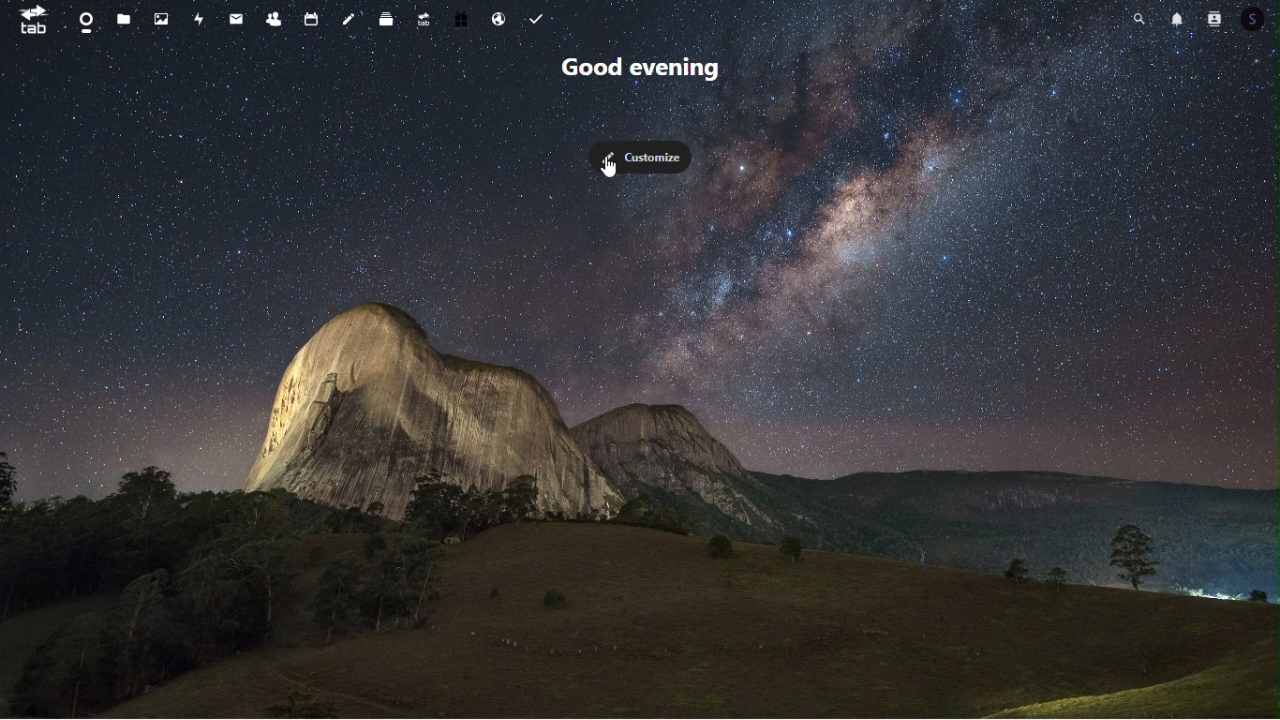  What do you see at coordinates (32, 20) in the screenshot?
I see `tab` at bounding box center [32, 20].